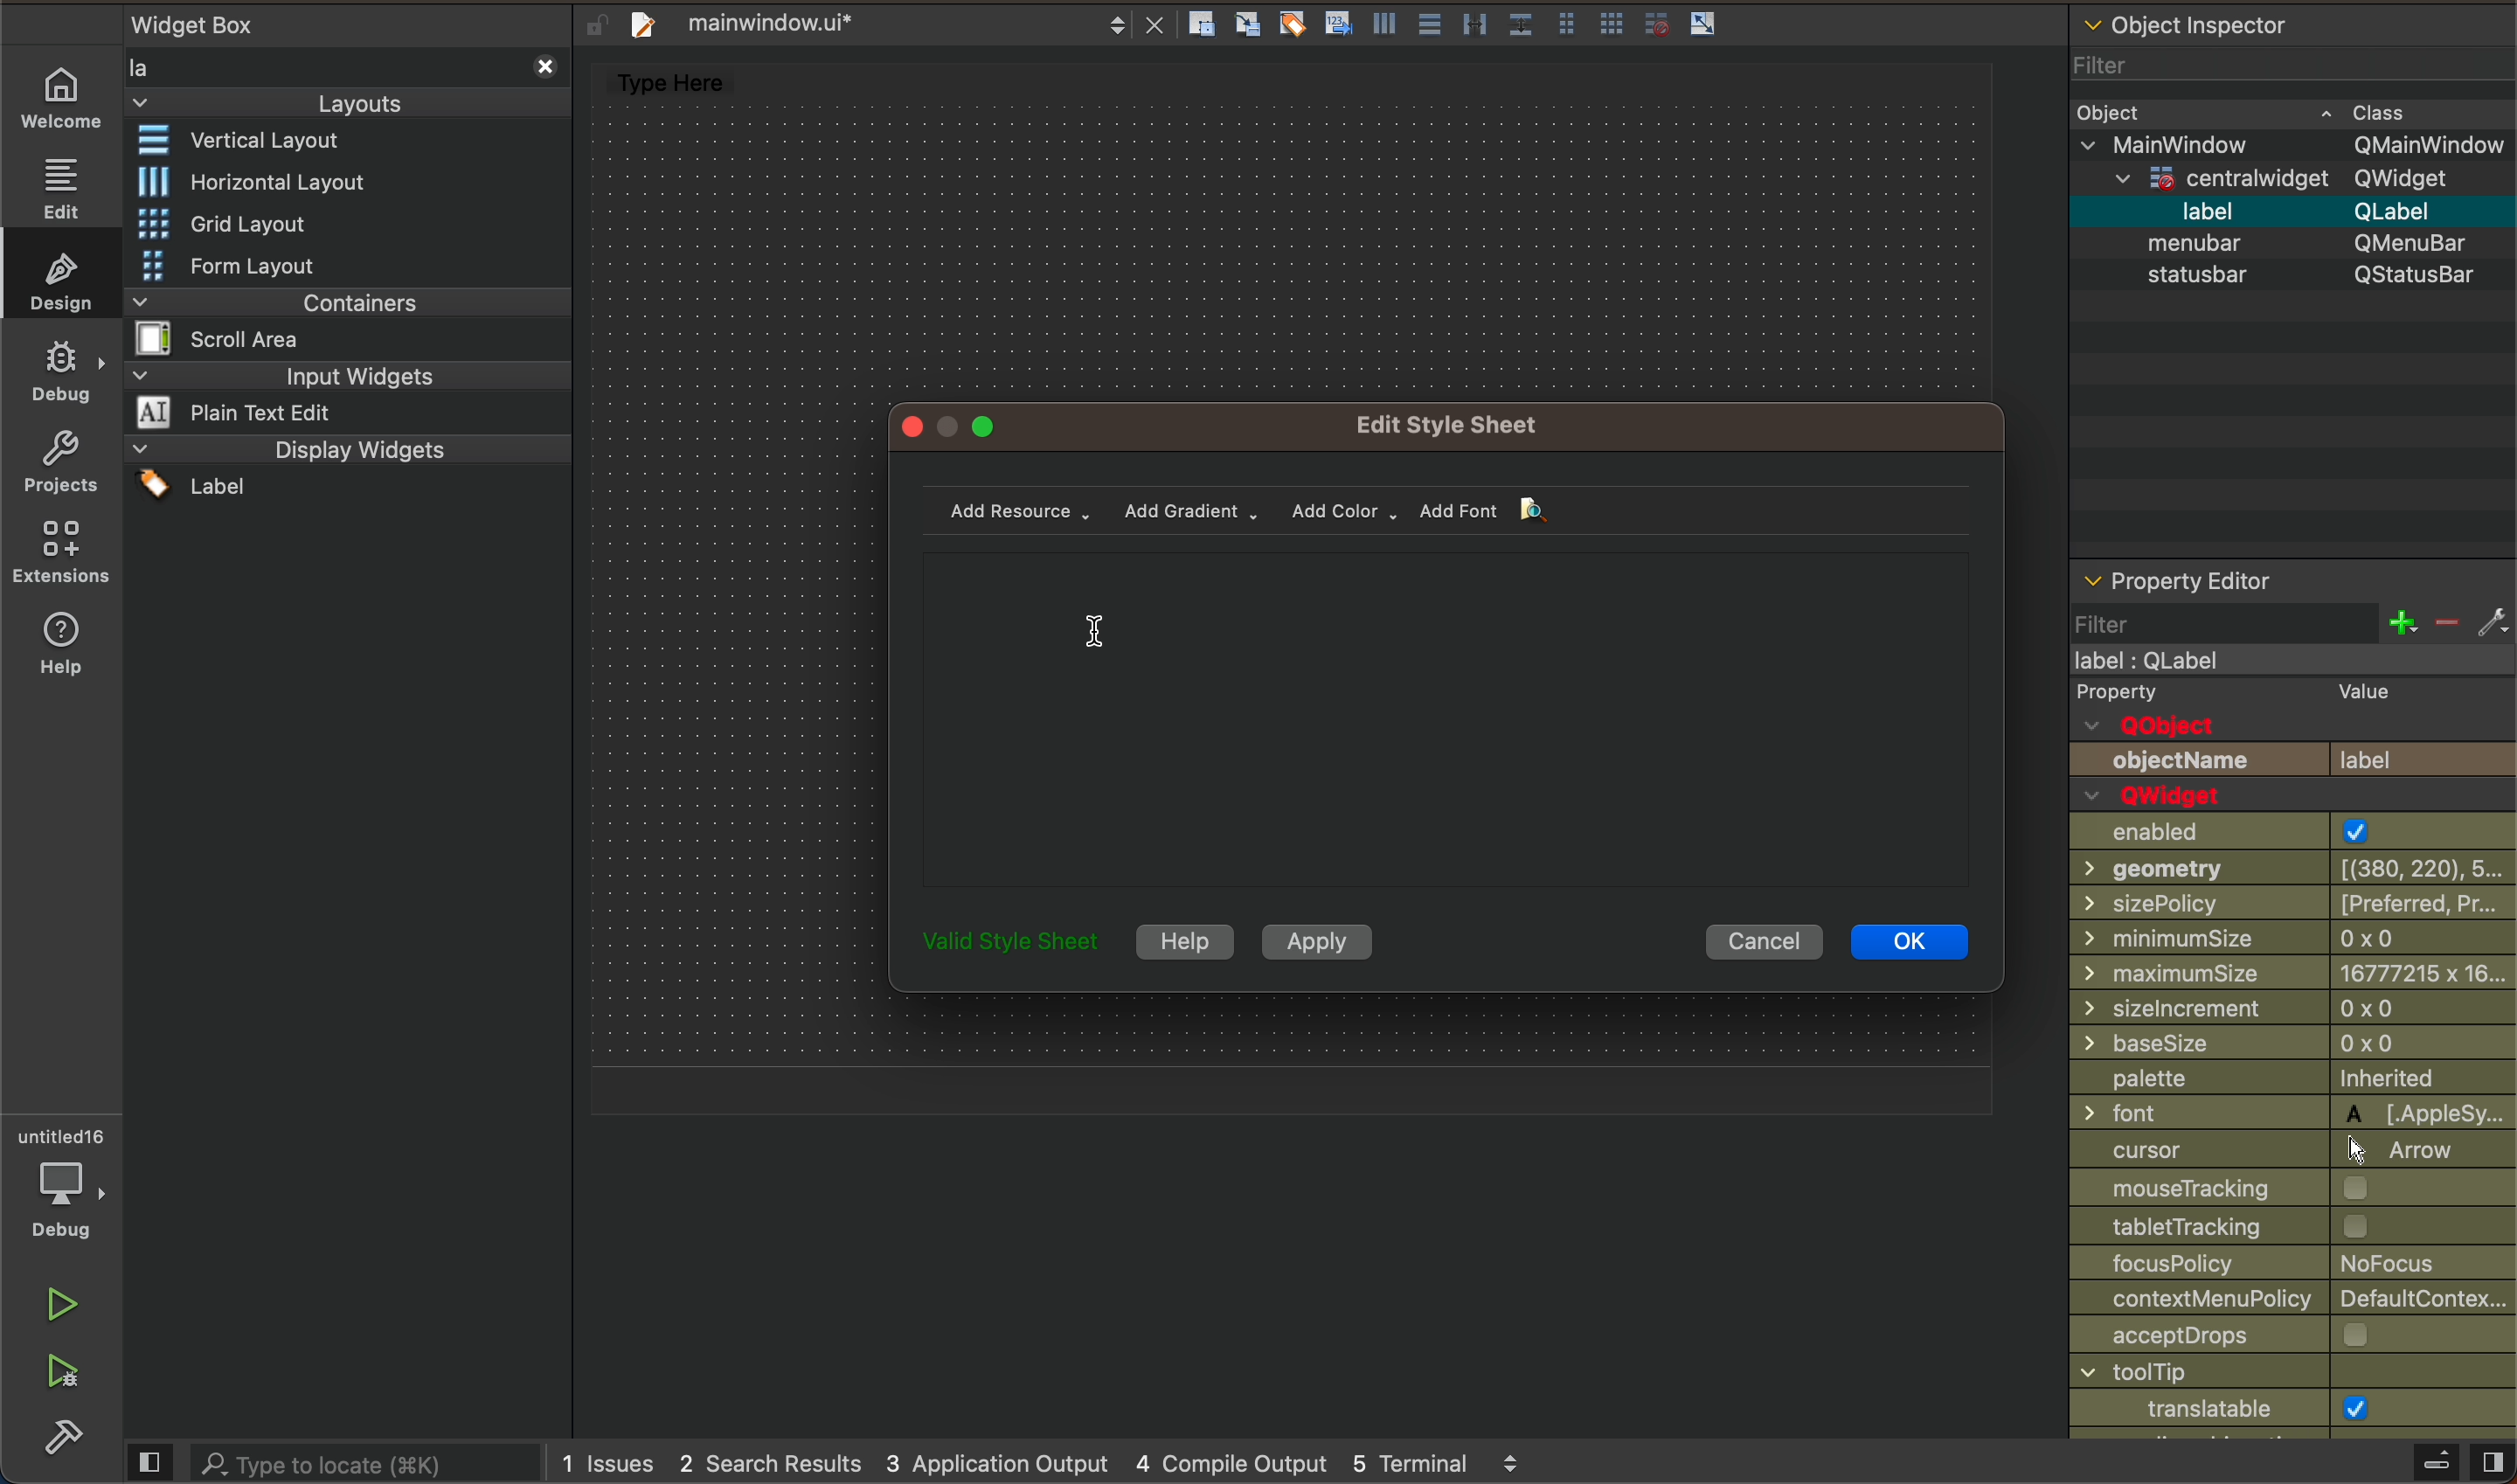 The image size is (2517, 1484). I want to click on Edit Style Sheet, so click(1458, 425).